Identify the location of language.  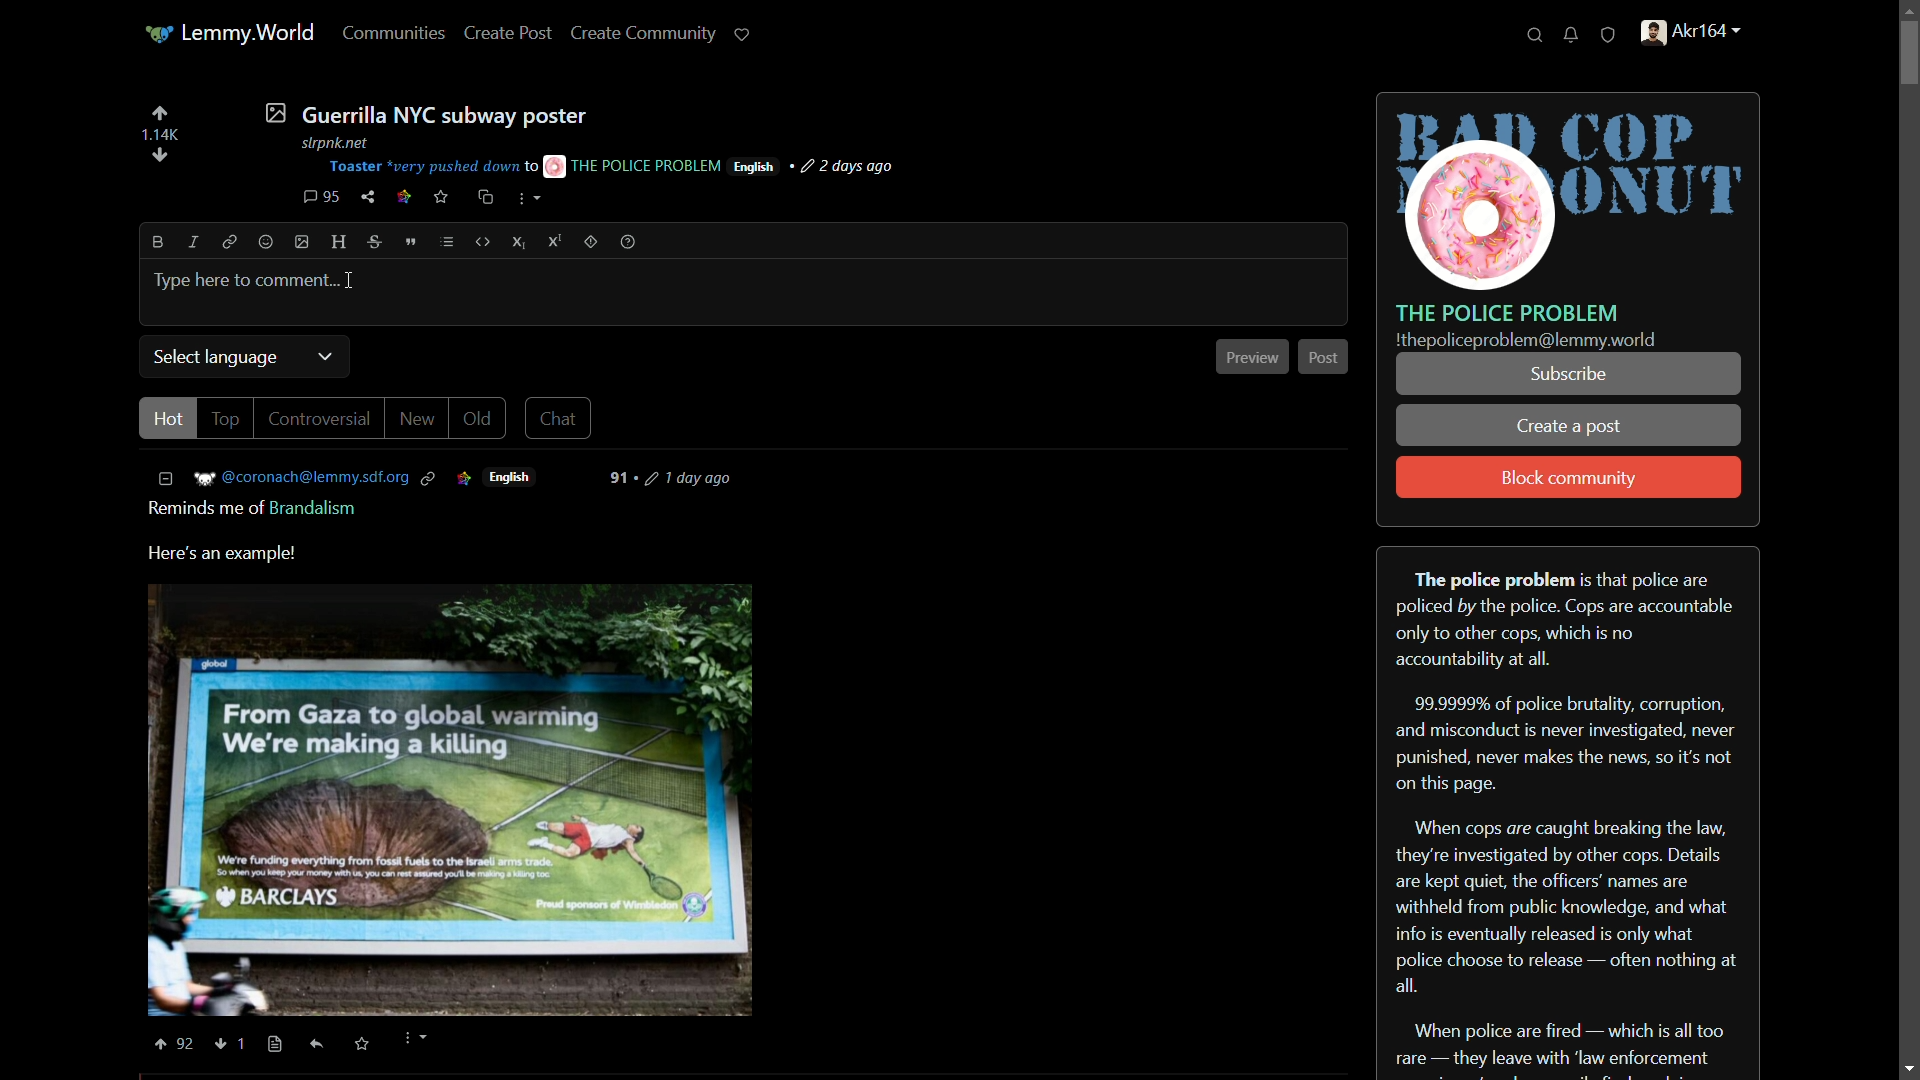
(511, 478).